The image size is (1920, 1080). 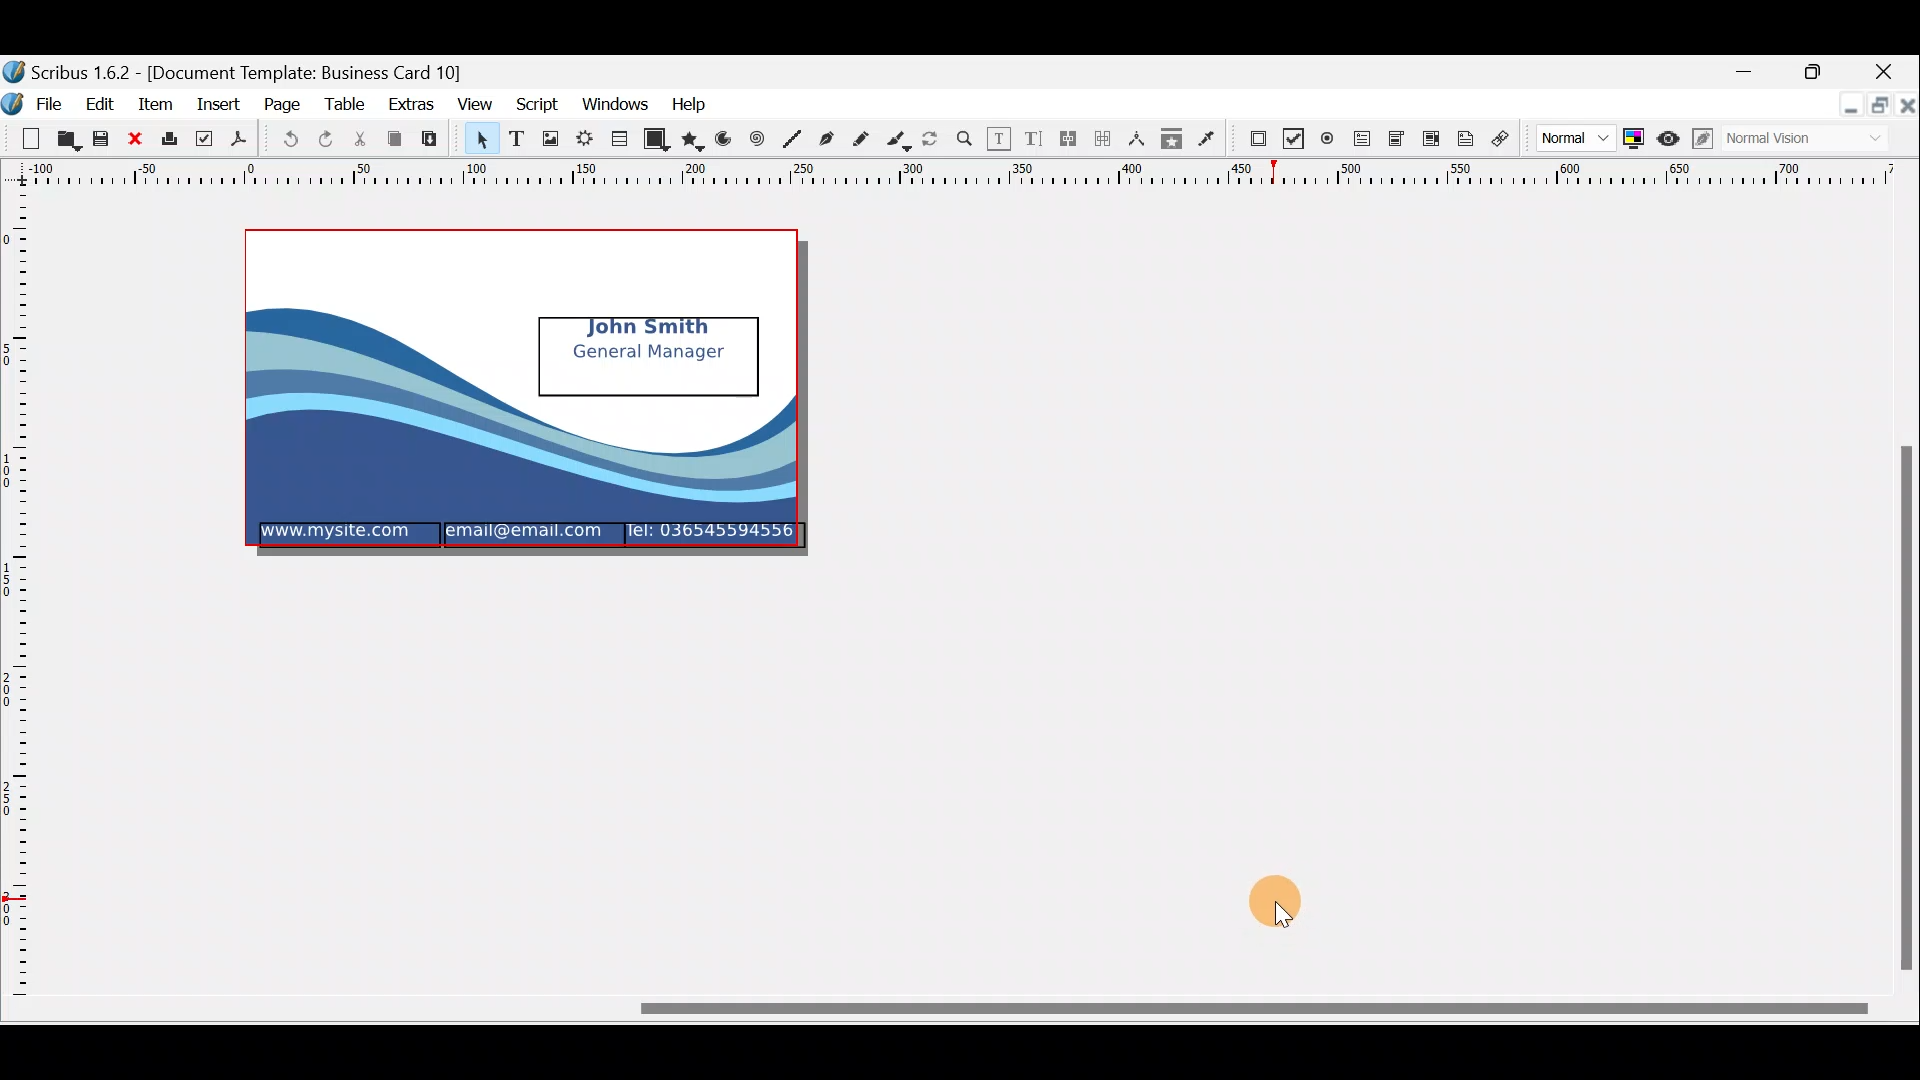 I want to click on close, so click(x=1908, y=106).